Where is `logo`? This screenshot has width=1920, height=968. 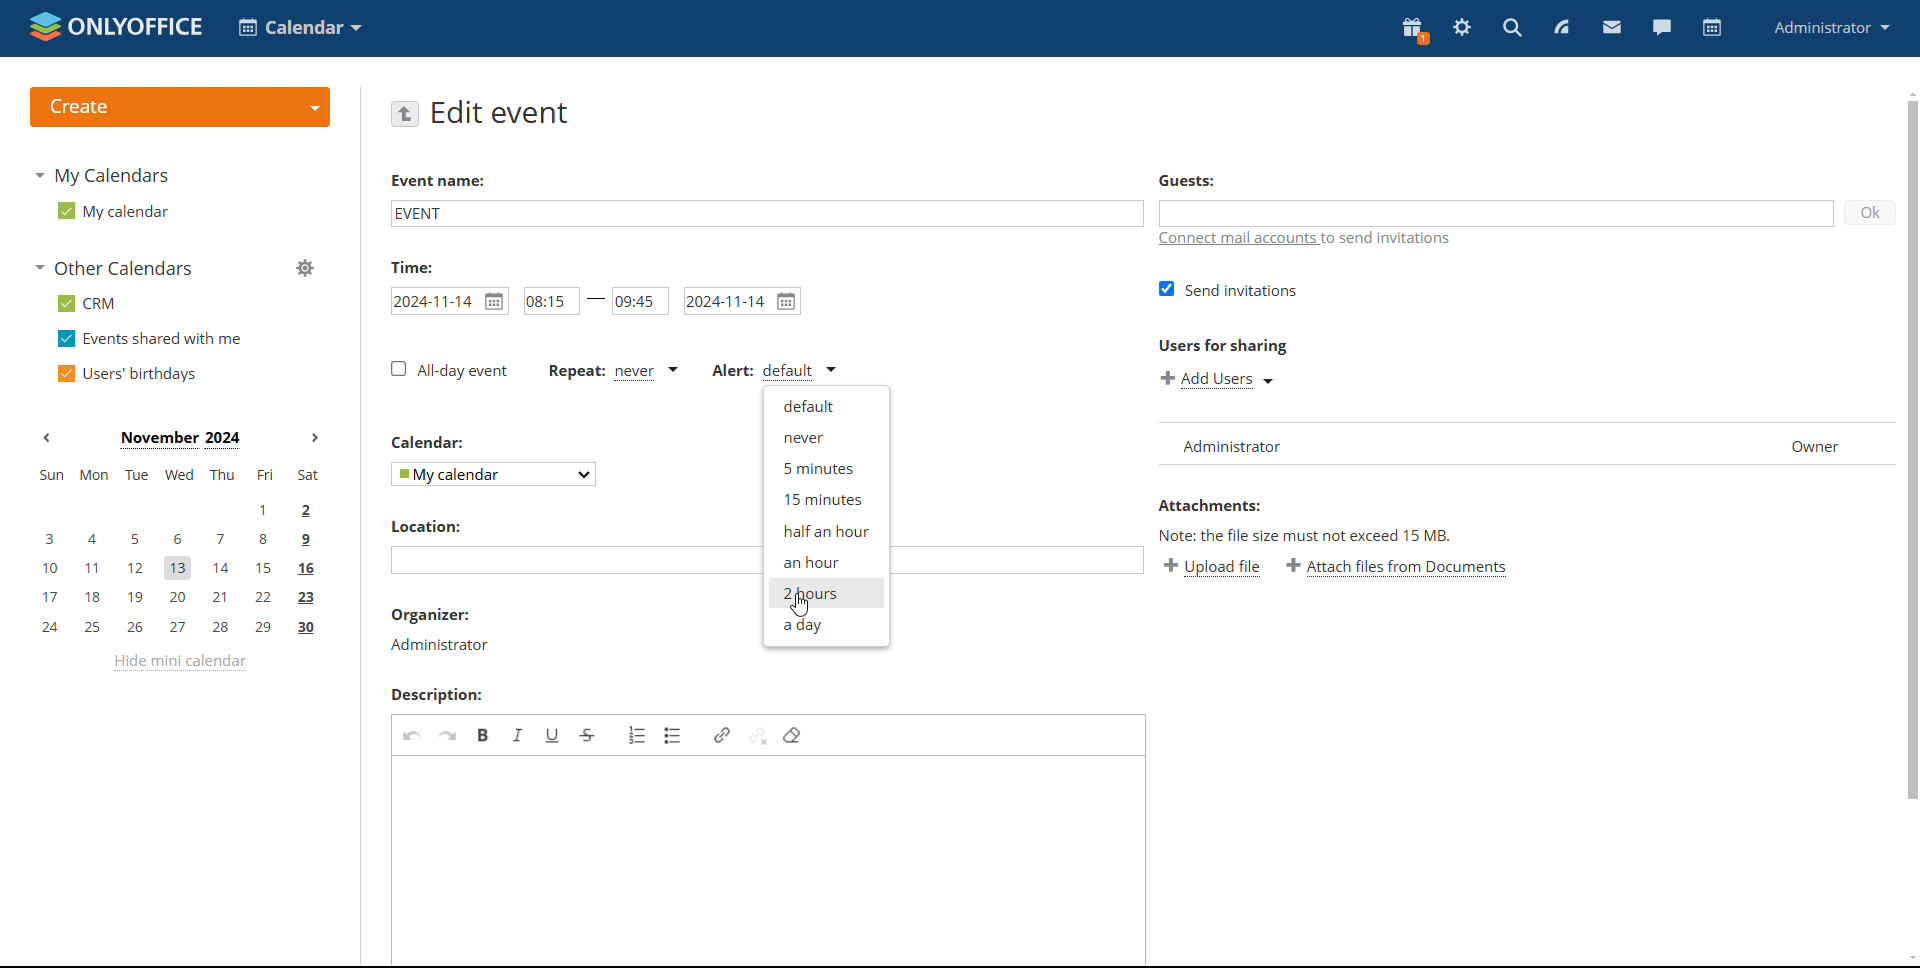
logo is located at coordinates (116, 28).